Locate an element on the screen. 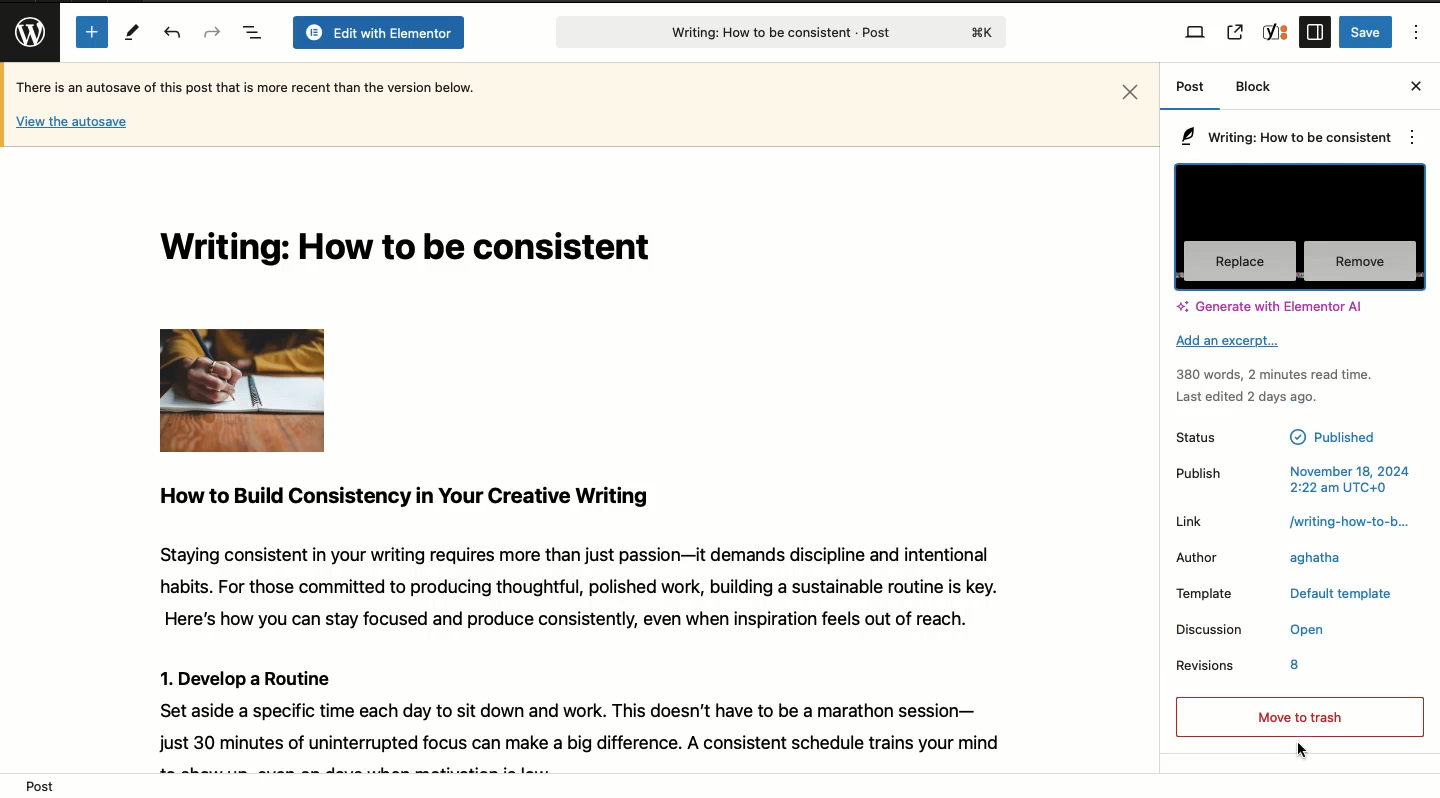 Image resolution: width=1440 pixels, height=798 pixels. Undo is located at coordinates (172, 34).